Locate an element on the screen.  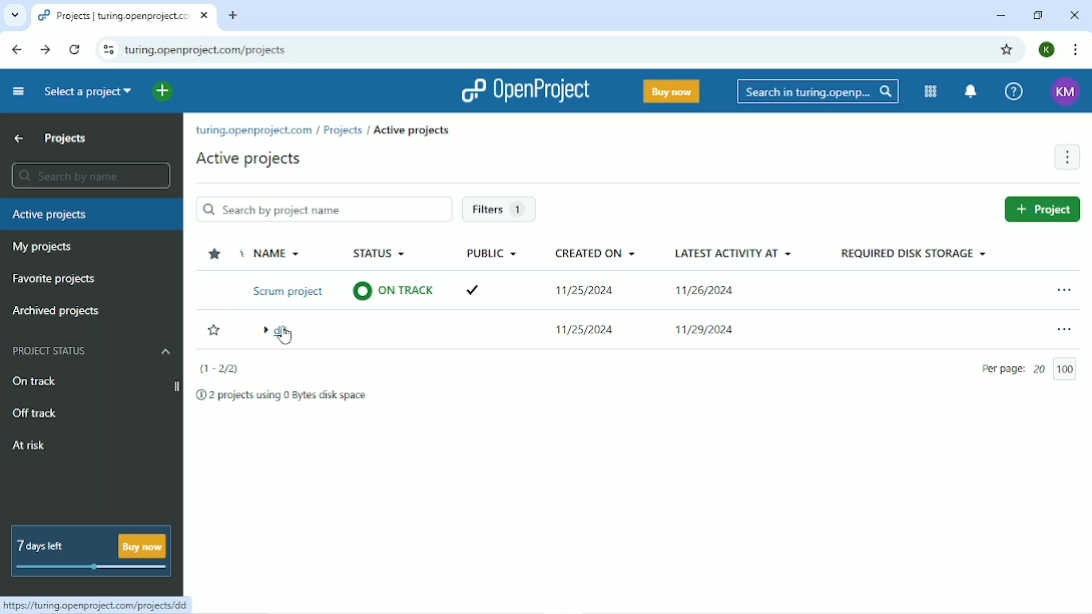
Select a project is located at coordinates (87, 94).